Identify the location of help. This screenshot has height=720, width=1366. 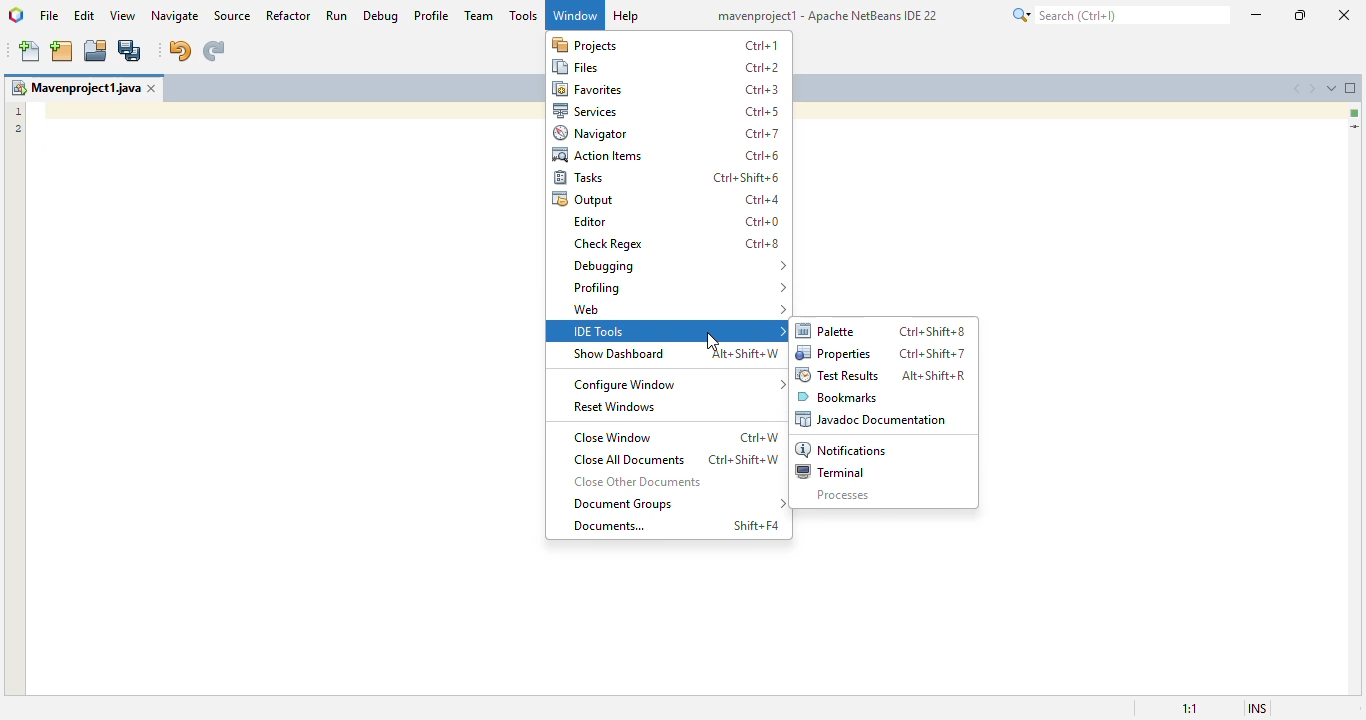
(626, 16).